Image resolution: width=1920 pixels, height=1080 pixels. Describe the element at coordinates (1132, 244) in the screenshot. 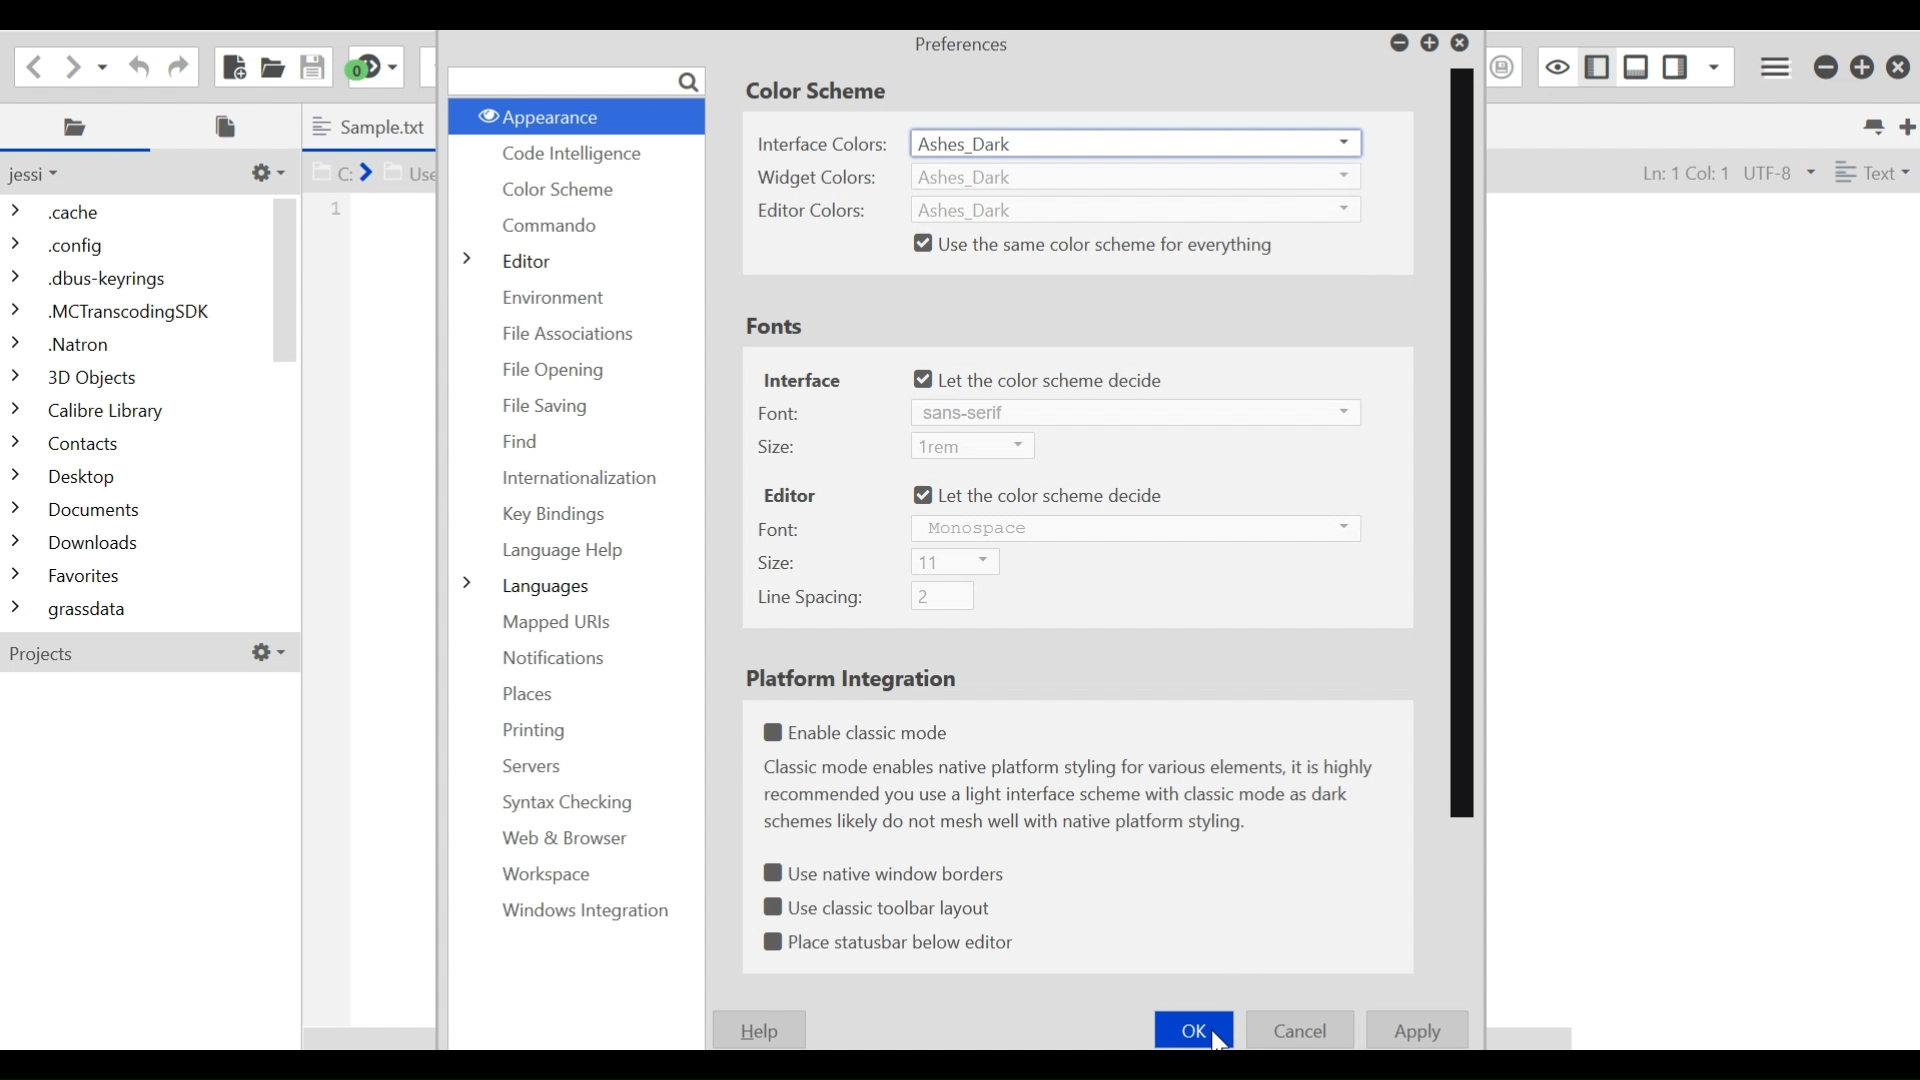

I see `Base16_Dark` at that location.